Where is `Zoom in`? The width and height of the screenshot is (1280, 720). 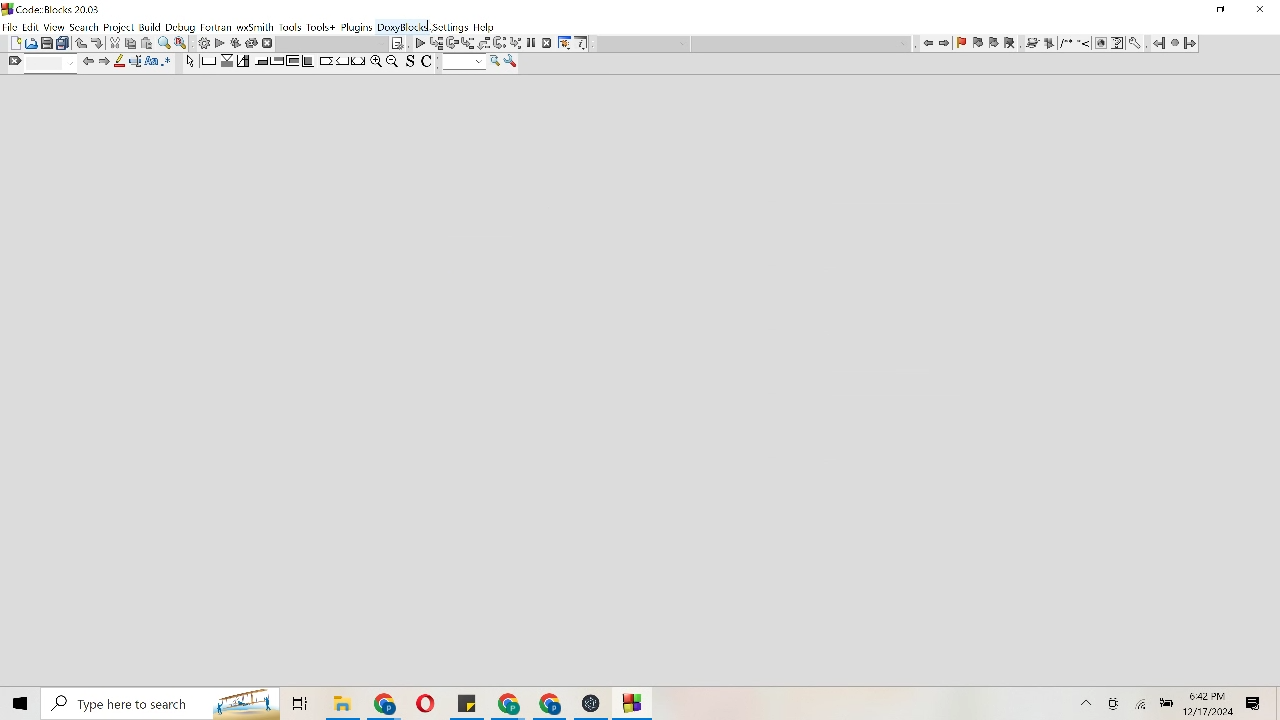 Zoom in is located at coordinates (376, 61).